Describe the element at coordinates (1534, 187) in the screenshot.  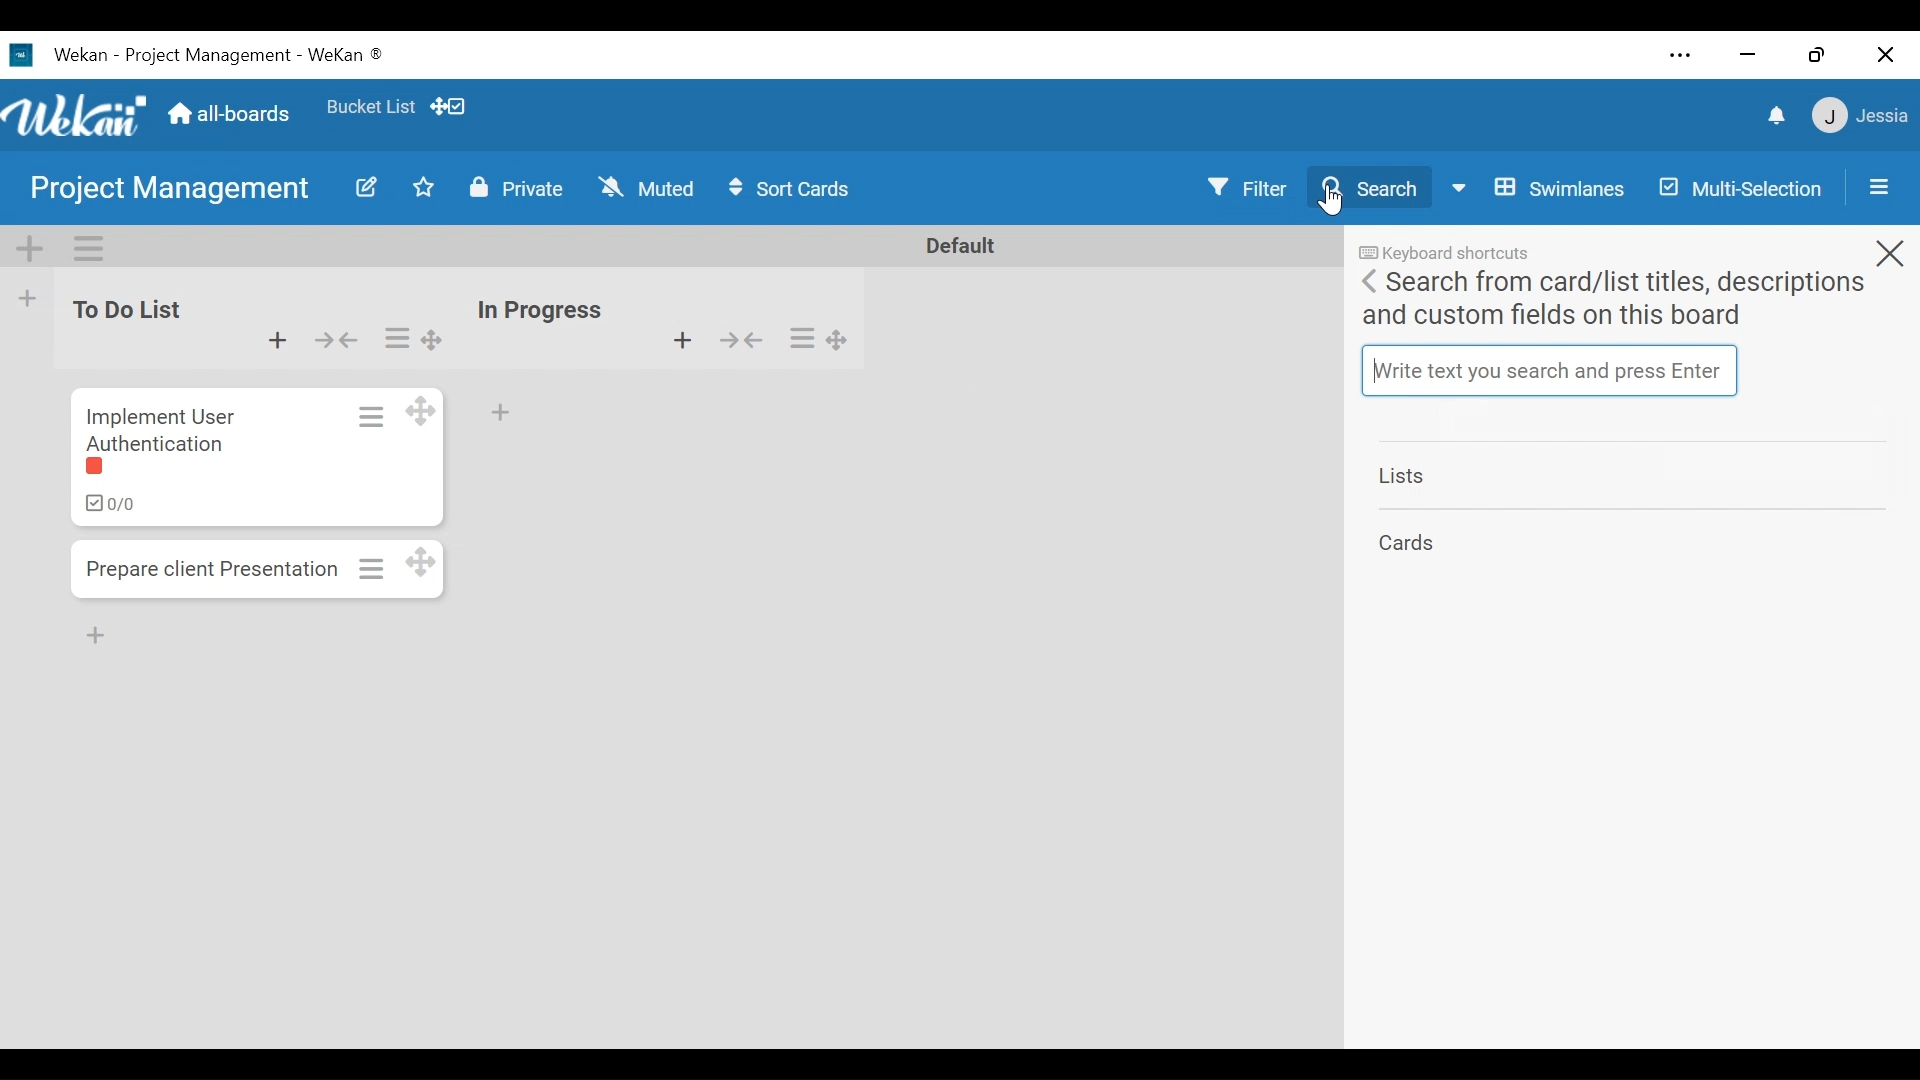
I see `Board View` at that location.